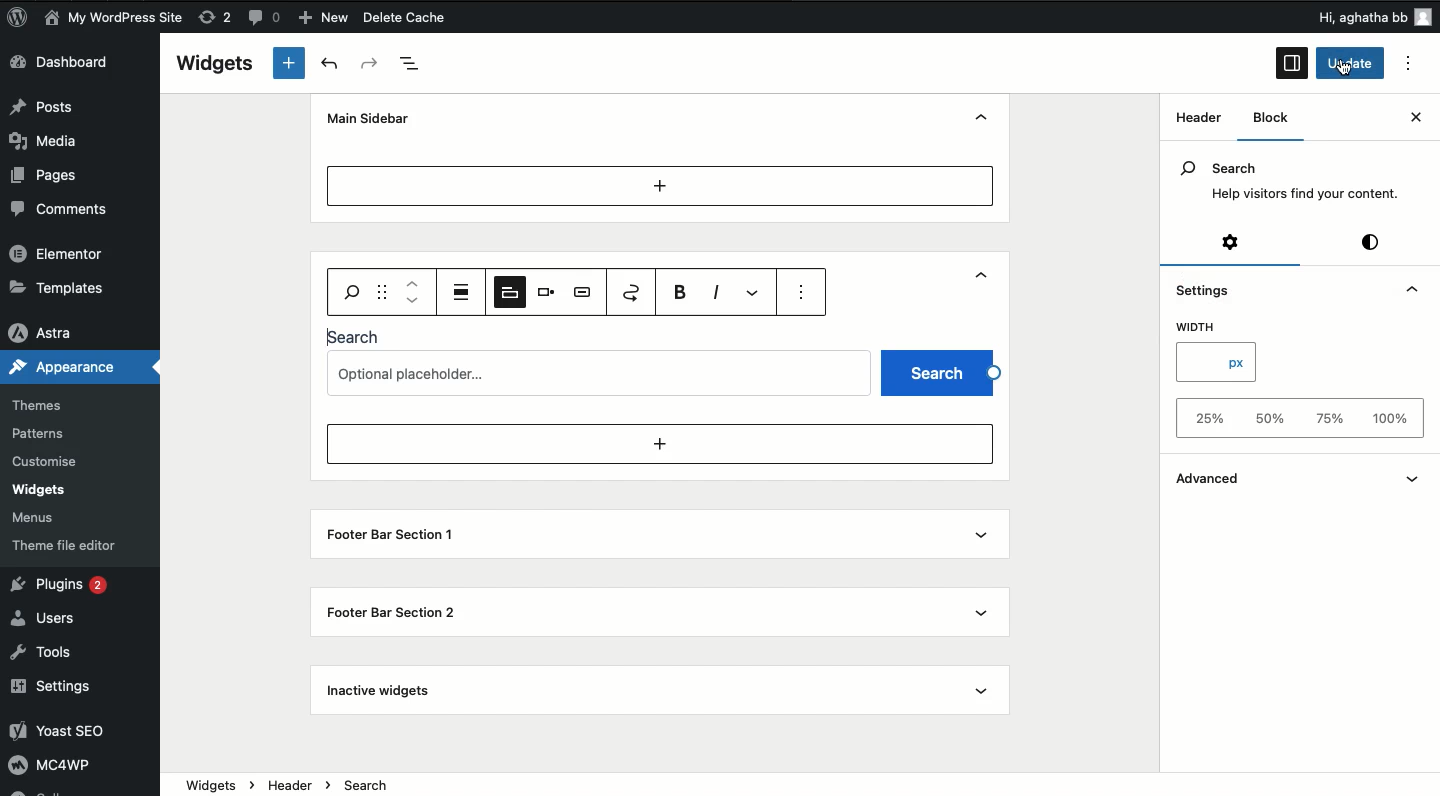 Image resolution: width=1440 pixels, height=796 pixels. What do you see at coordinates (1406, 288) in the screenshot?
I see `hide ` at bounding box center [1406, 288].